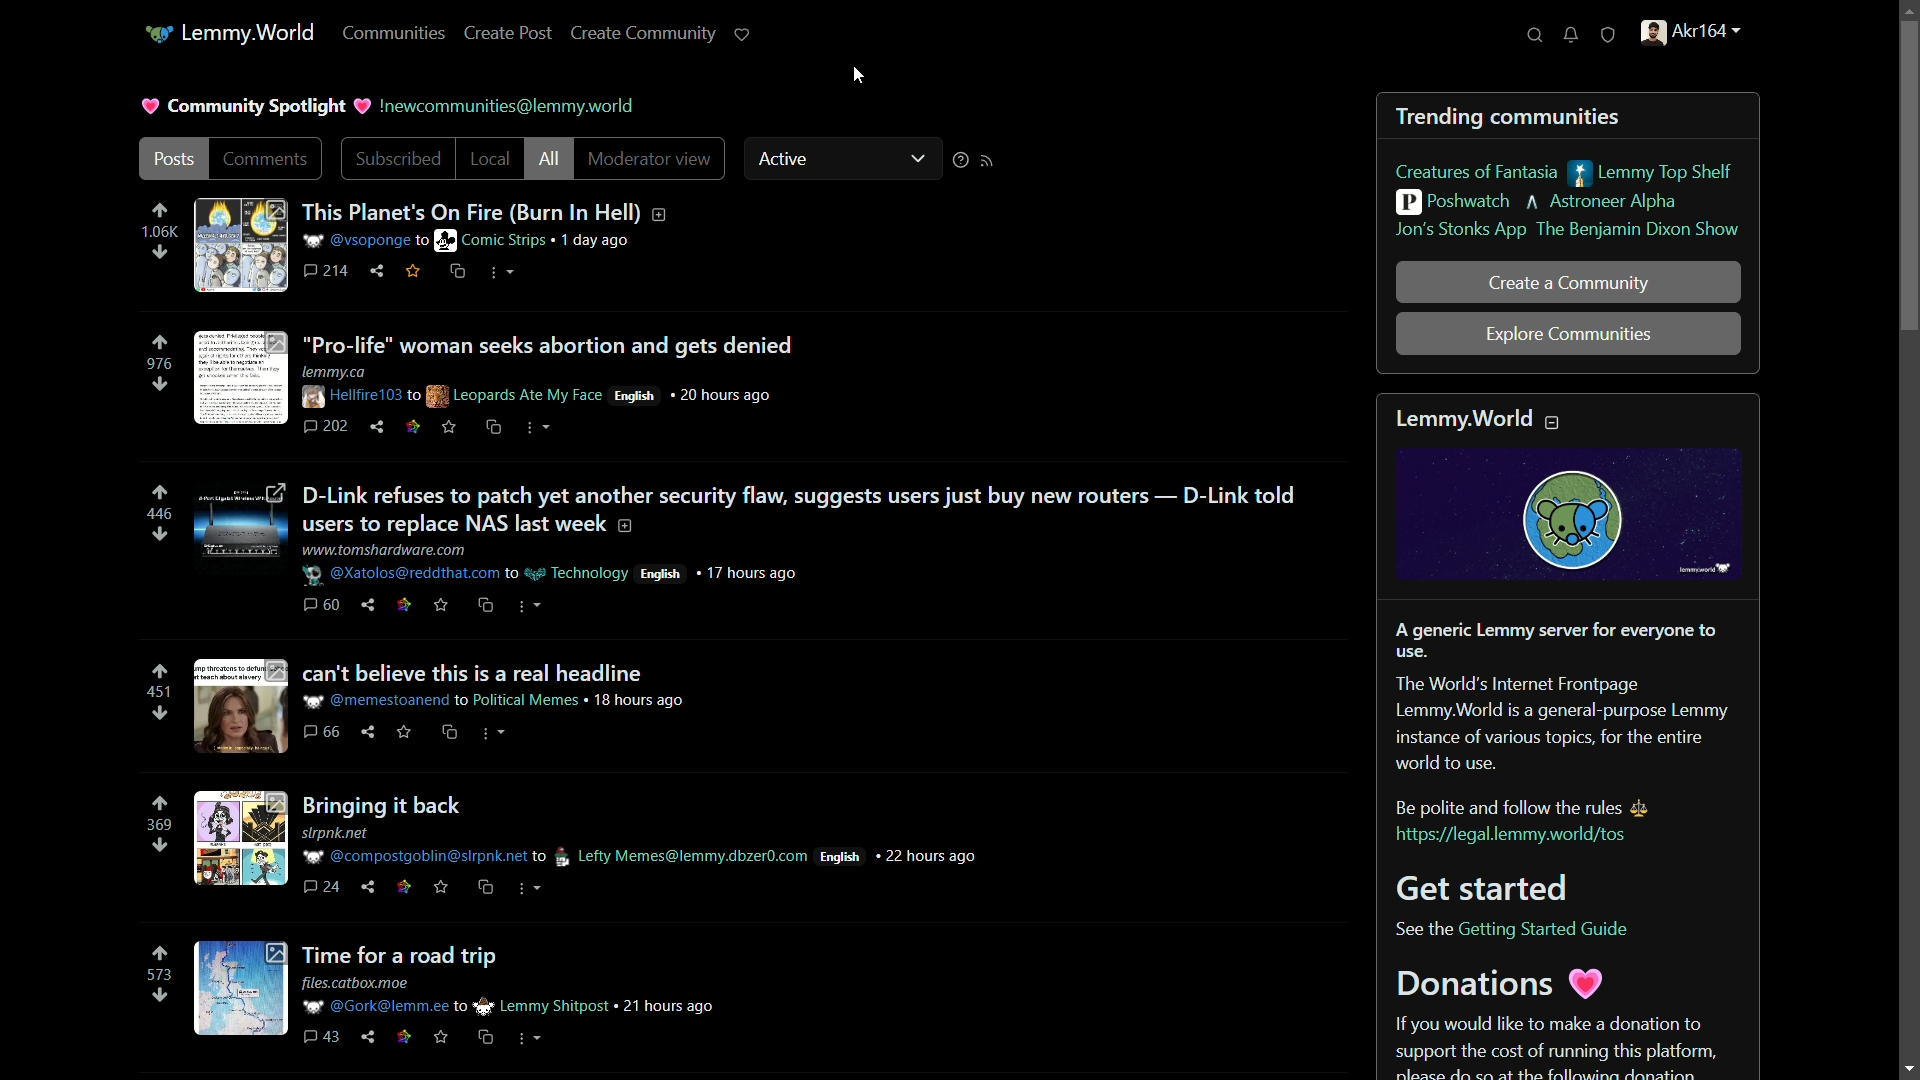  I want to click on downvote, so click(160, 845).